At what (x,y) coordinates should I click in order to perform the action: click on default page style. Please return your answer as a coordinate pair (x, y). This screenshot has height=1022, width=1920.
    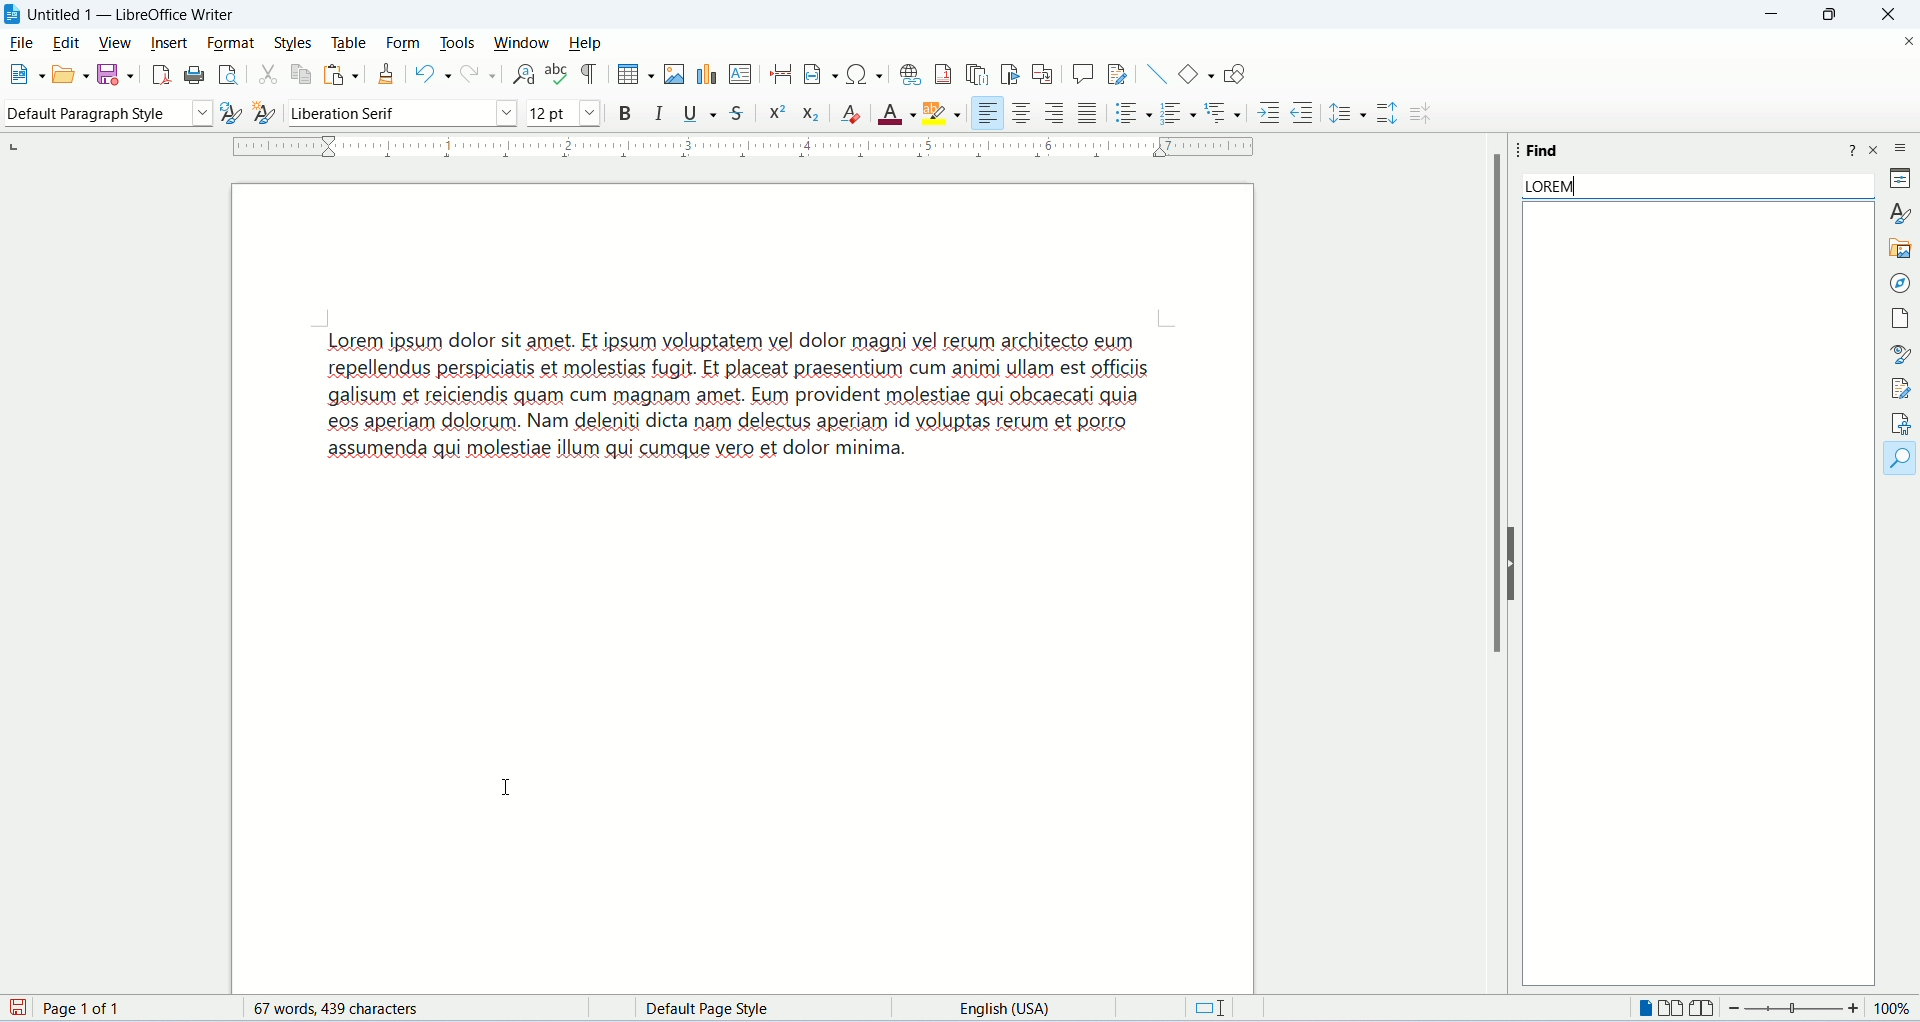
    Looking at the image, I should click on (715, 1008).